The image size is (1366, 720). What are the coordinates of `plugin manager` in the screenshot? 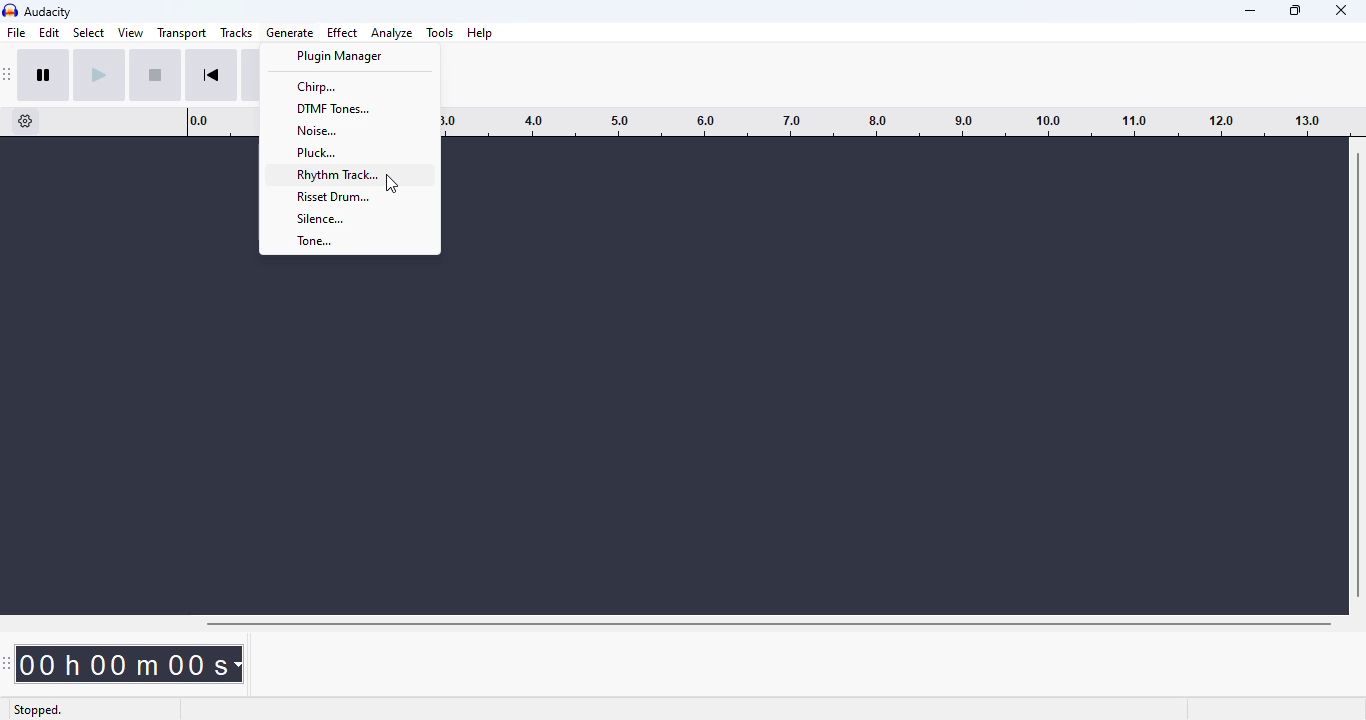 It's located at (348, 56).